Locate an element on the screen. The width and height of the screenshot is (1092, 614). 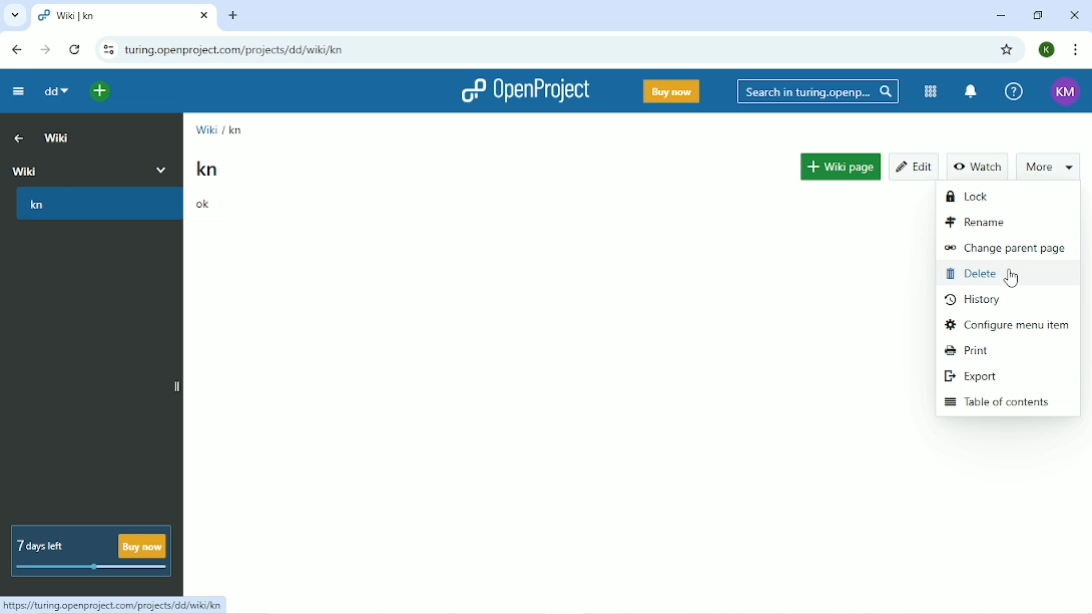
kn is located at coordinates (208, 169).